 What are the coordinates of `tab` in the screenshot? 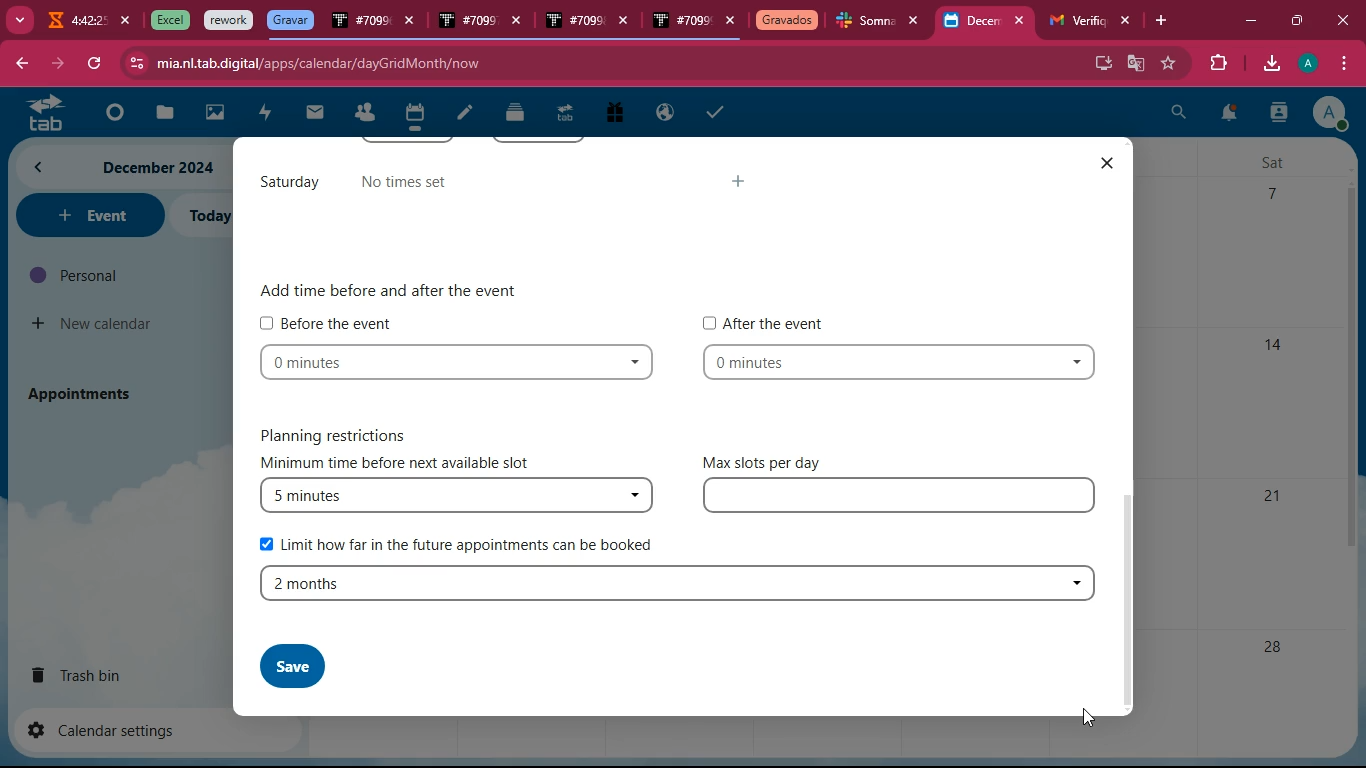 It's located at (466, 22).